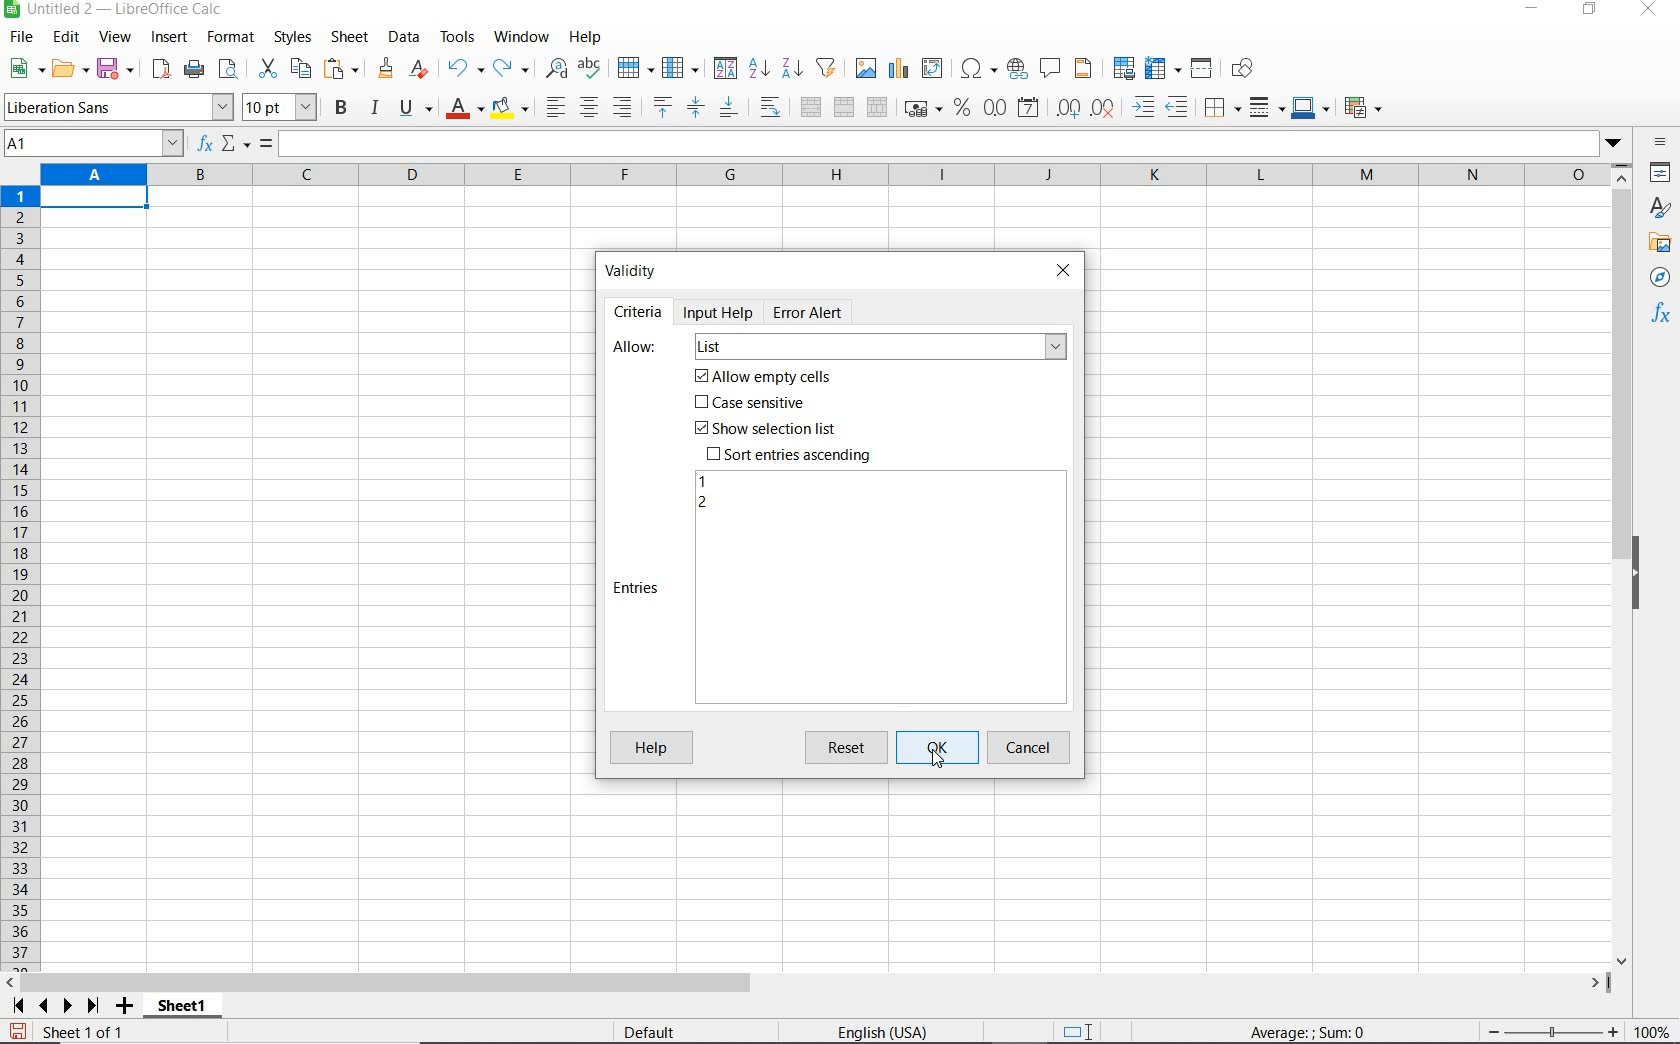  I want to click on row, so click(635, 69).